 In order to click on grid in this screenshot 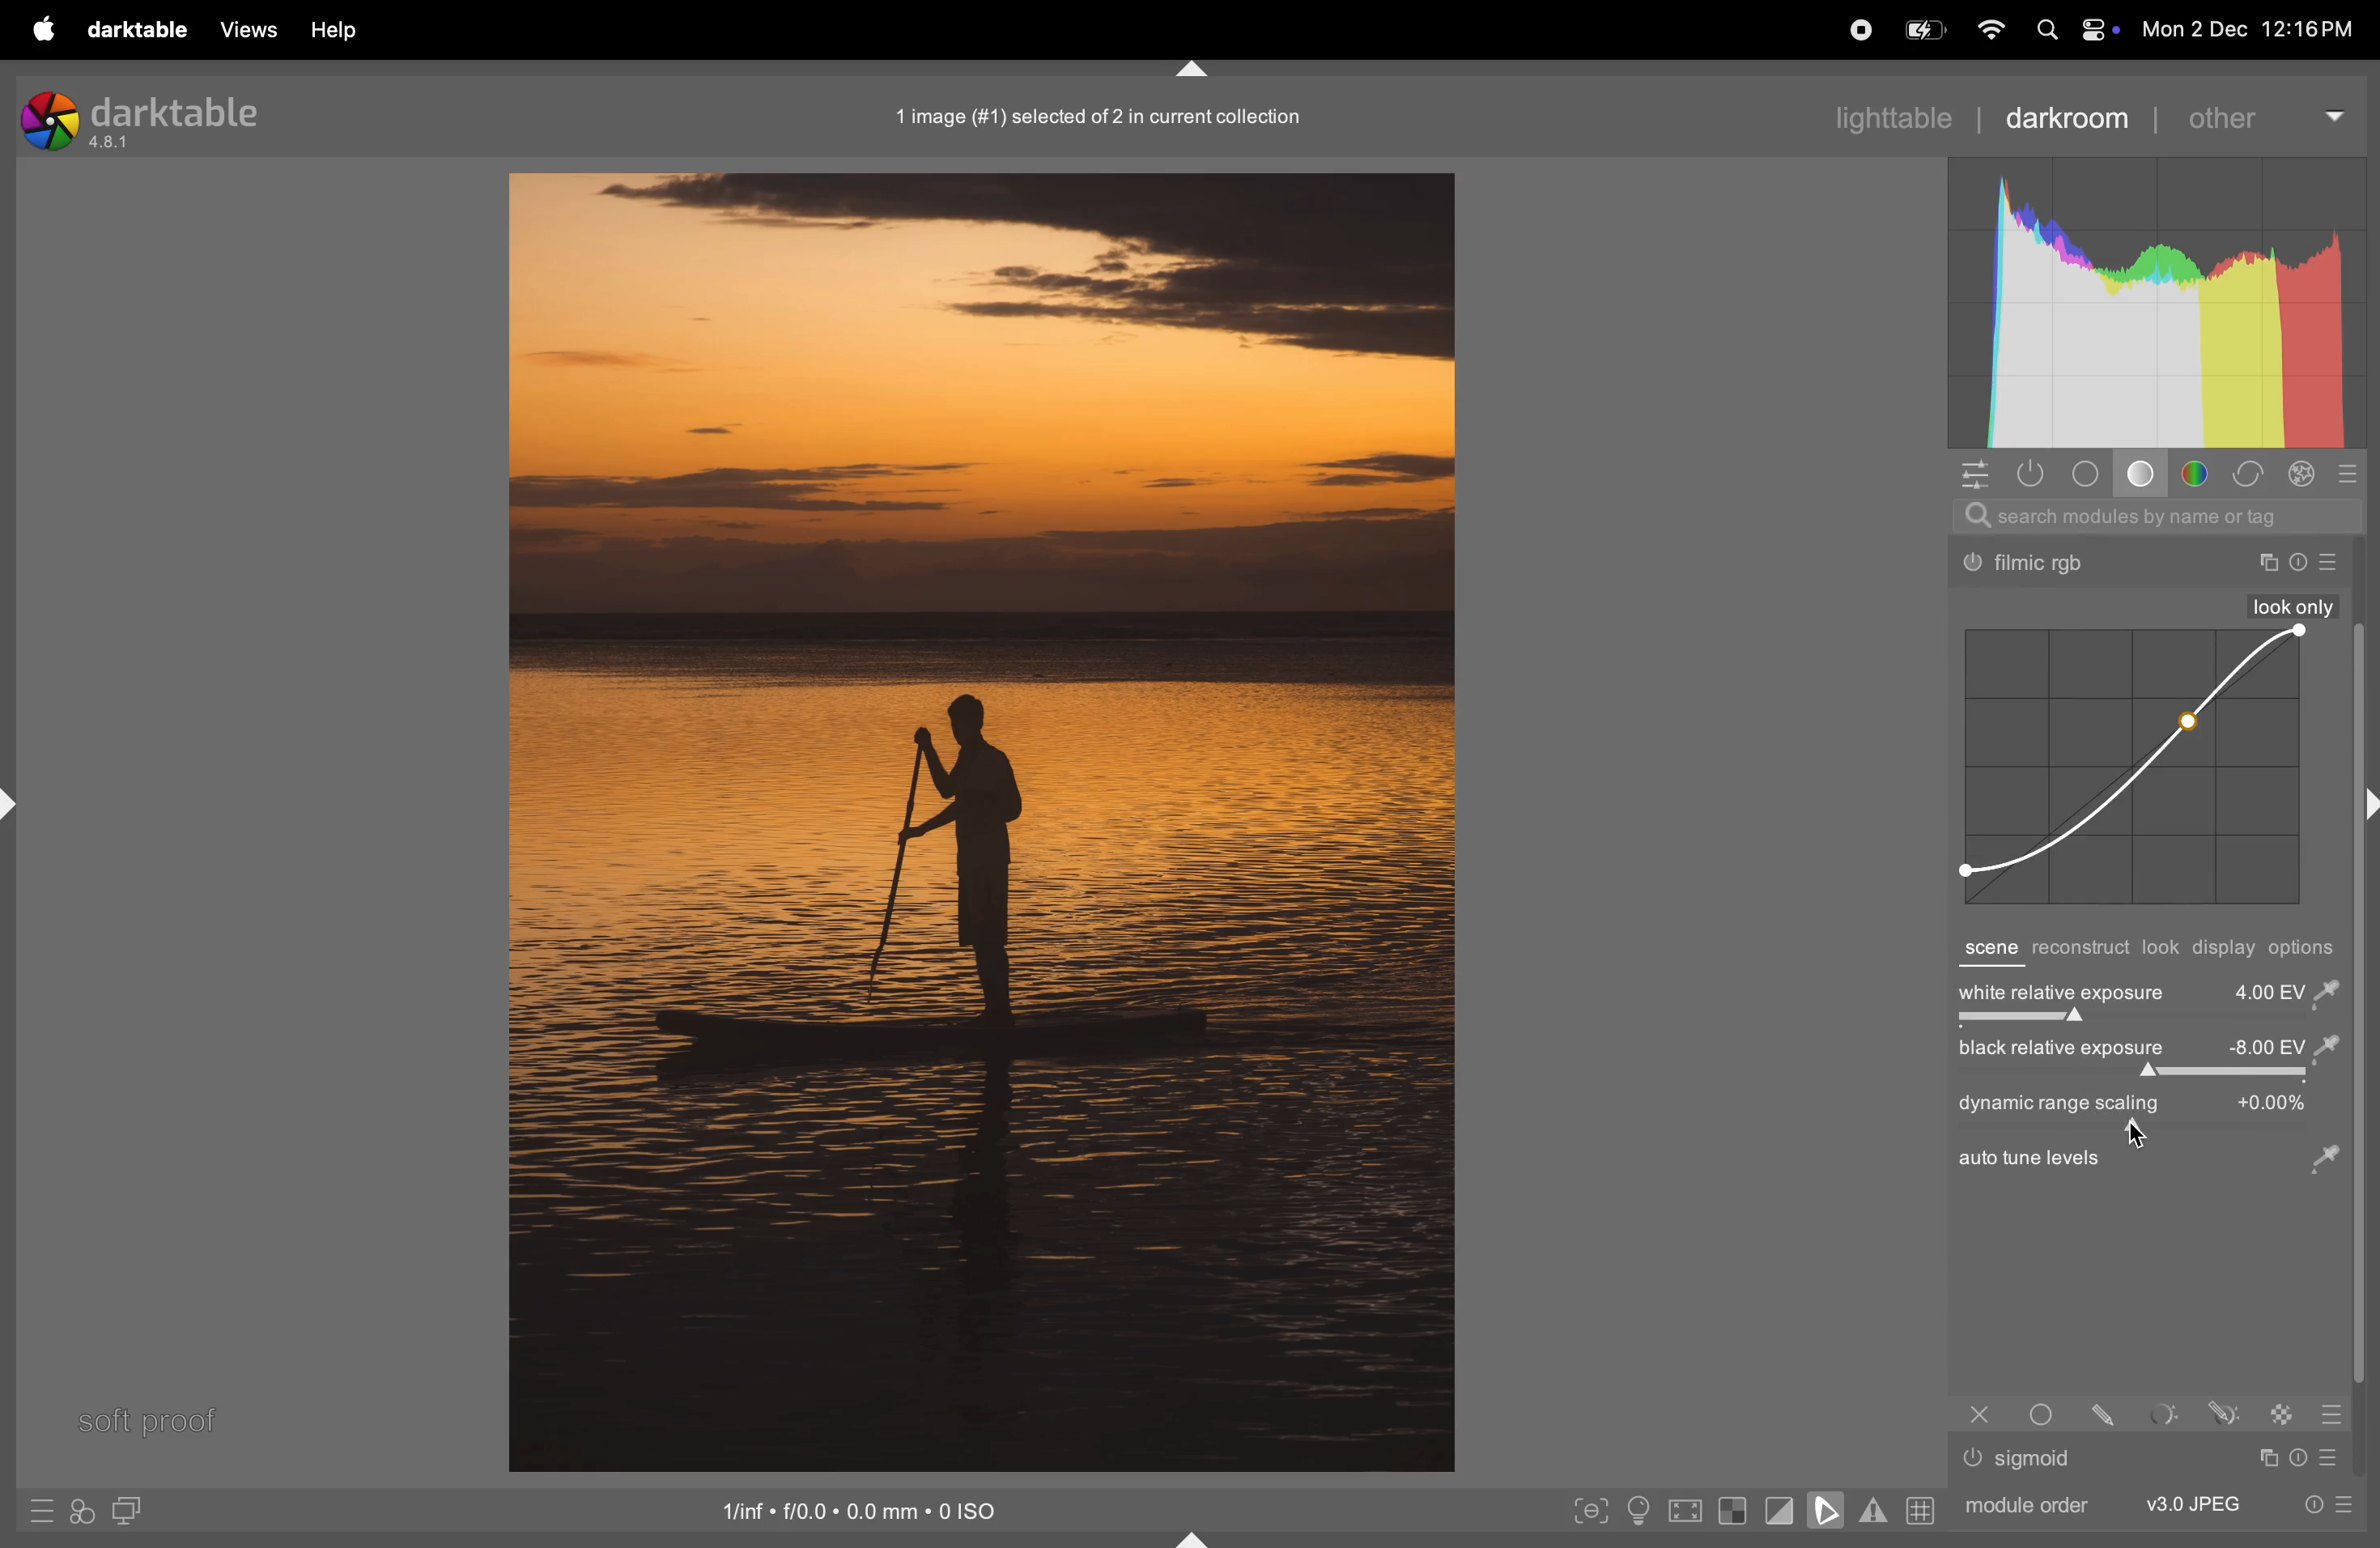, I will do `click(1918, 1509)`.